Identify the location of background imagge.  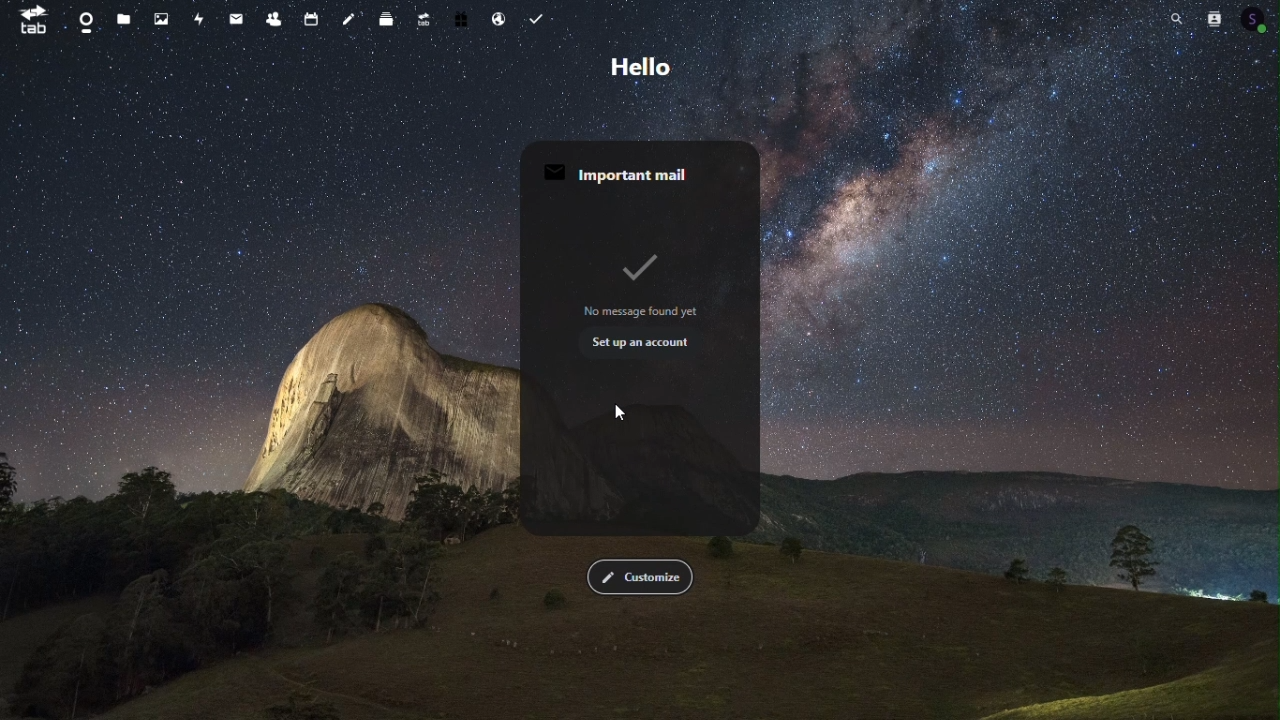
(267, 394).